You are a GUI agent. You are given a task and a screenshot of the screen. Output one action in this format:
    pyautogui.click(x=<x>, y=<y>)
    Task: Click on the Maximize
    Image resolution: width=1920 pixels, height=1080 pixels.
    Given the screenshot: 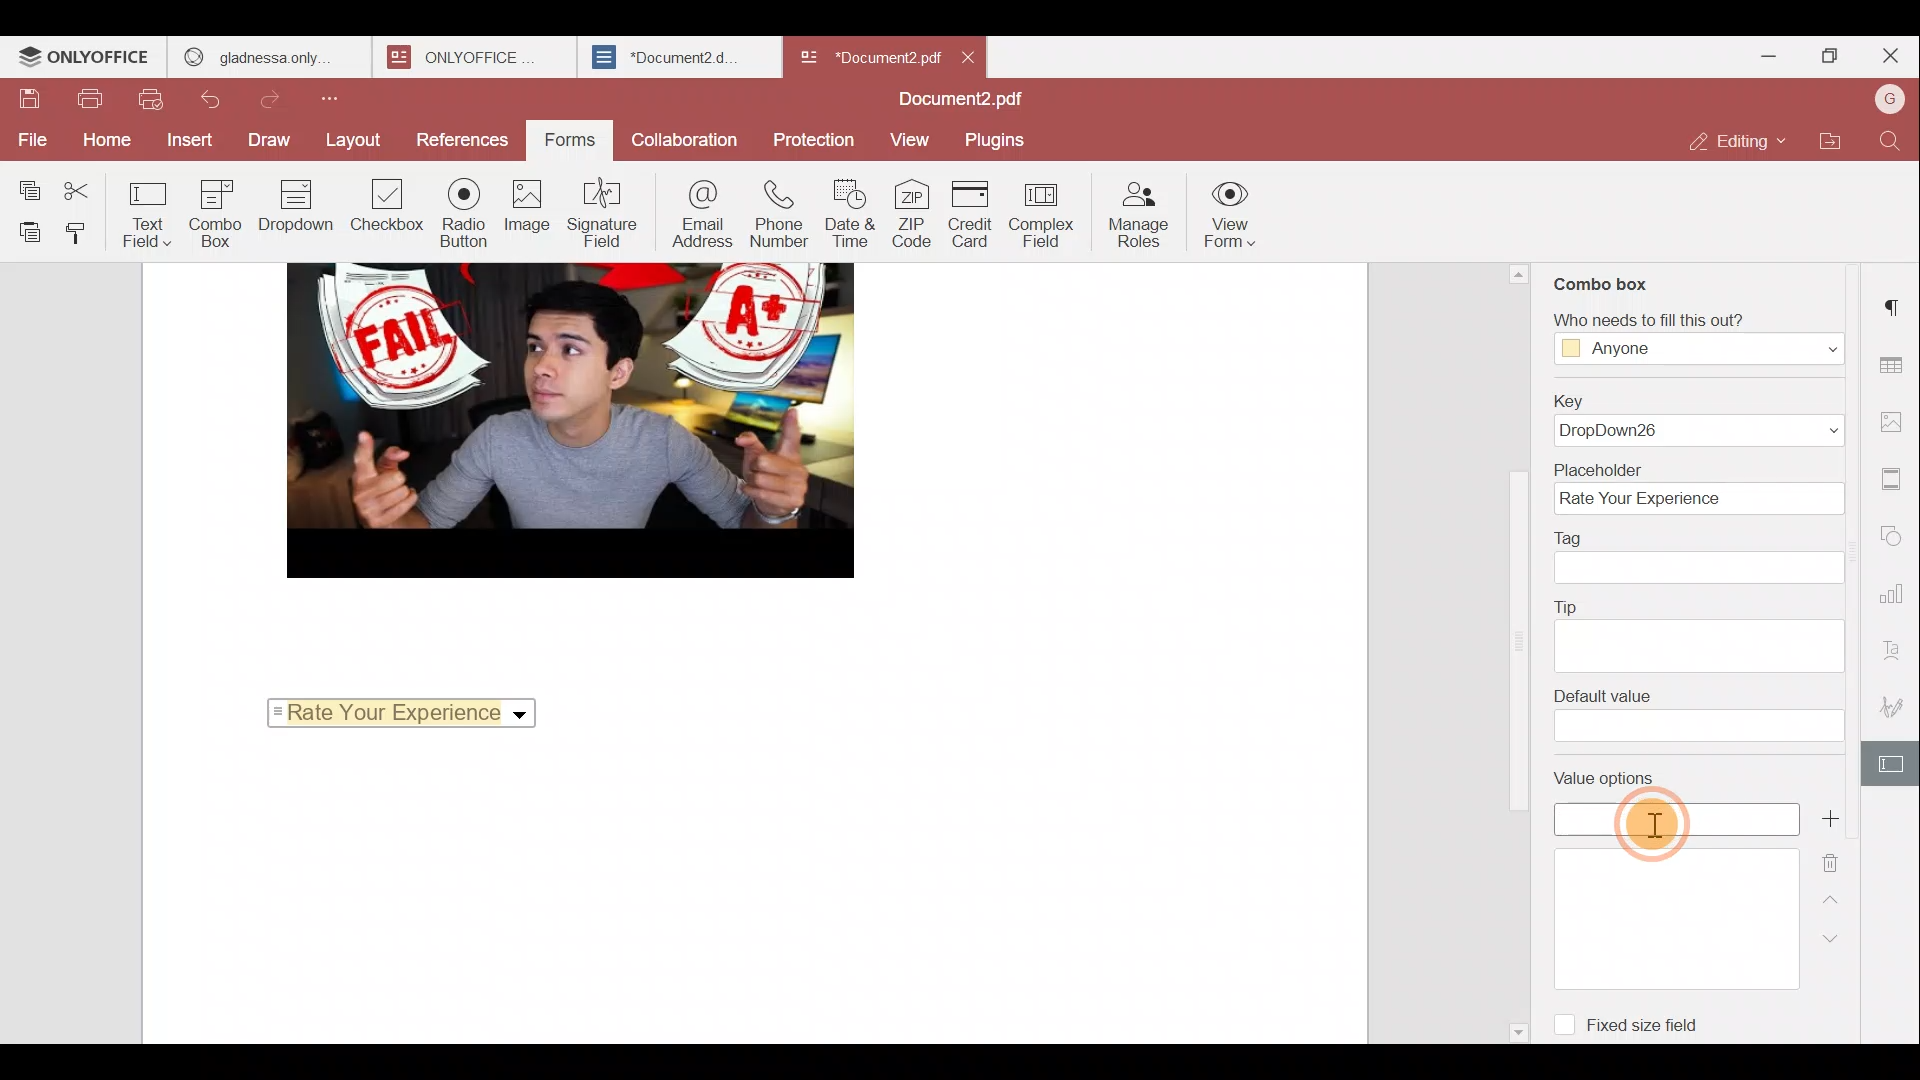 What is the action you would take?
    pyautogui.click(x=1824, y=58)
    